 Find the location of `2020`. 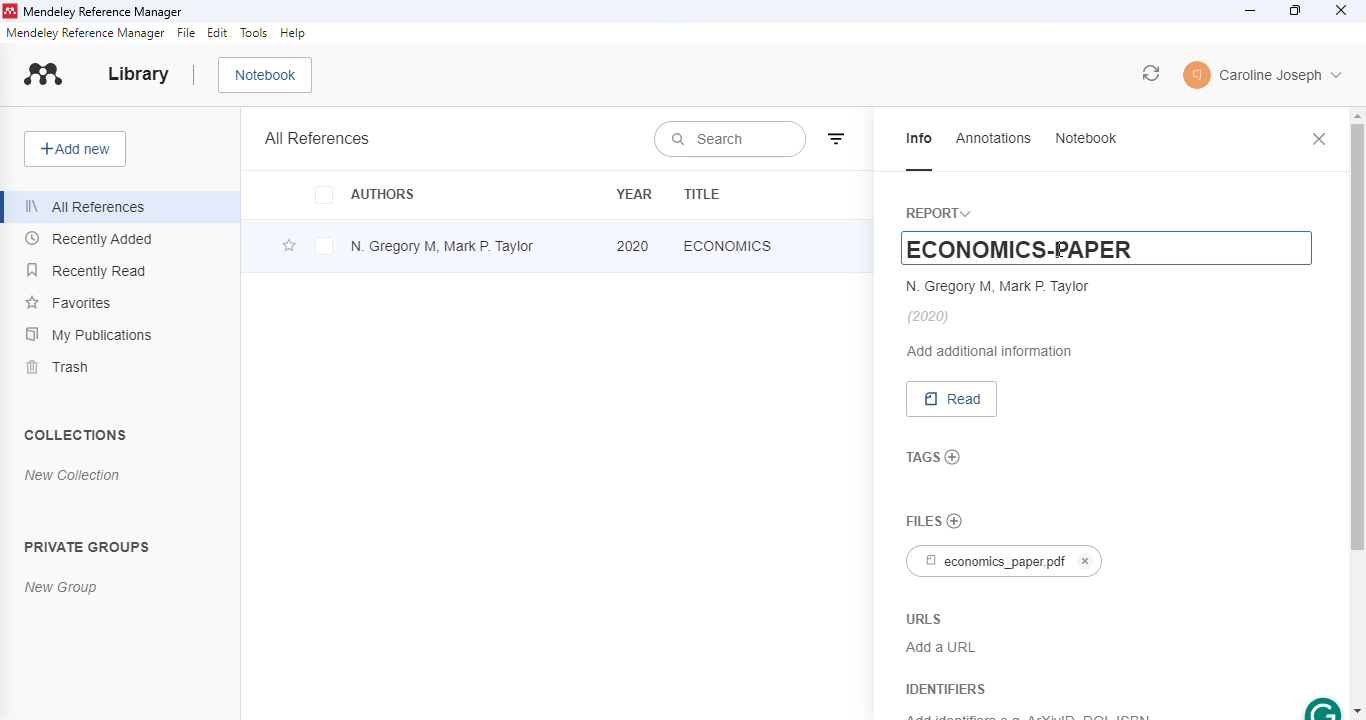

2020 is located at coordinates (633, 246).